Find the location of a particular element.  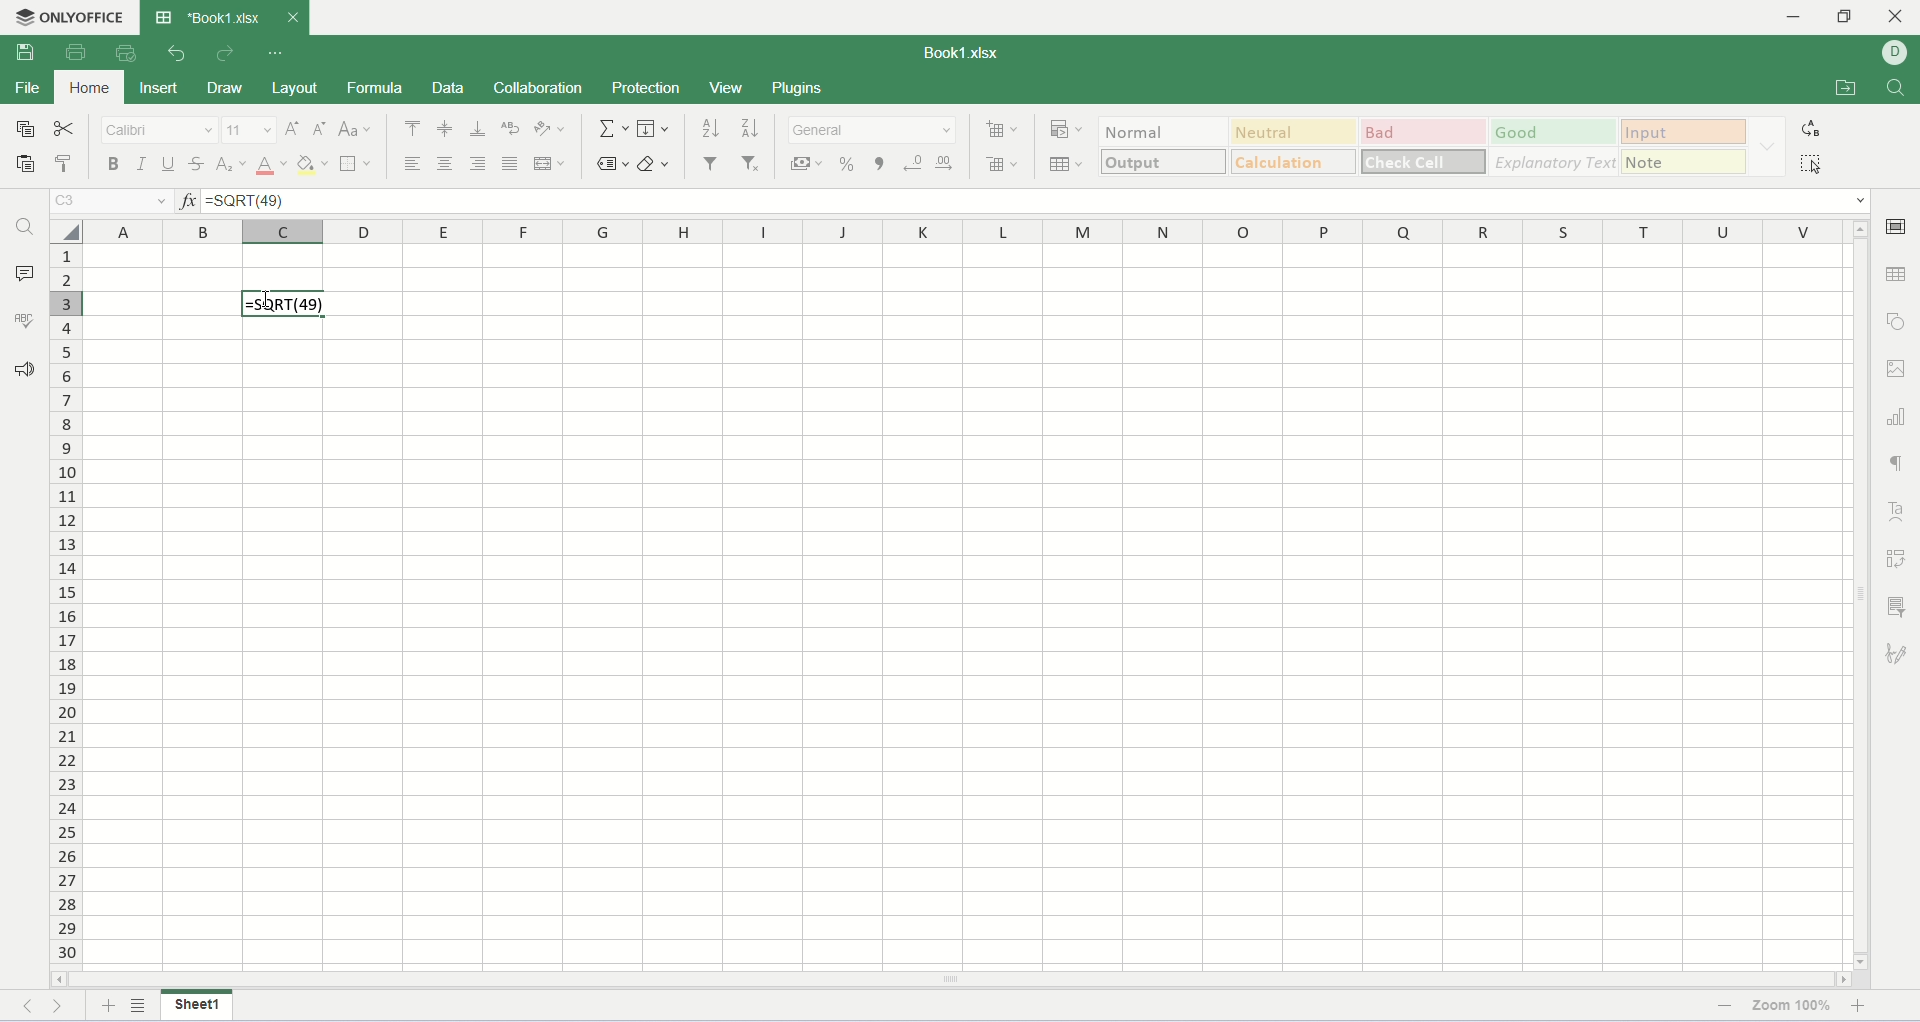

calculation is located at coordinates (1297, 161).